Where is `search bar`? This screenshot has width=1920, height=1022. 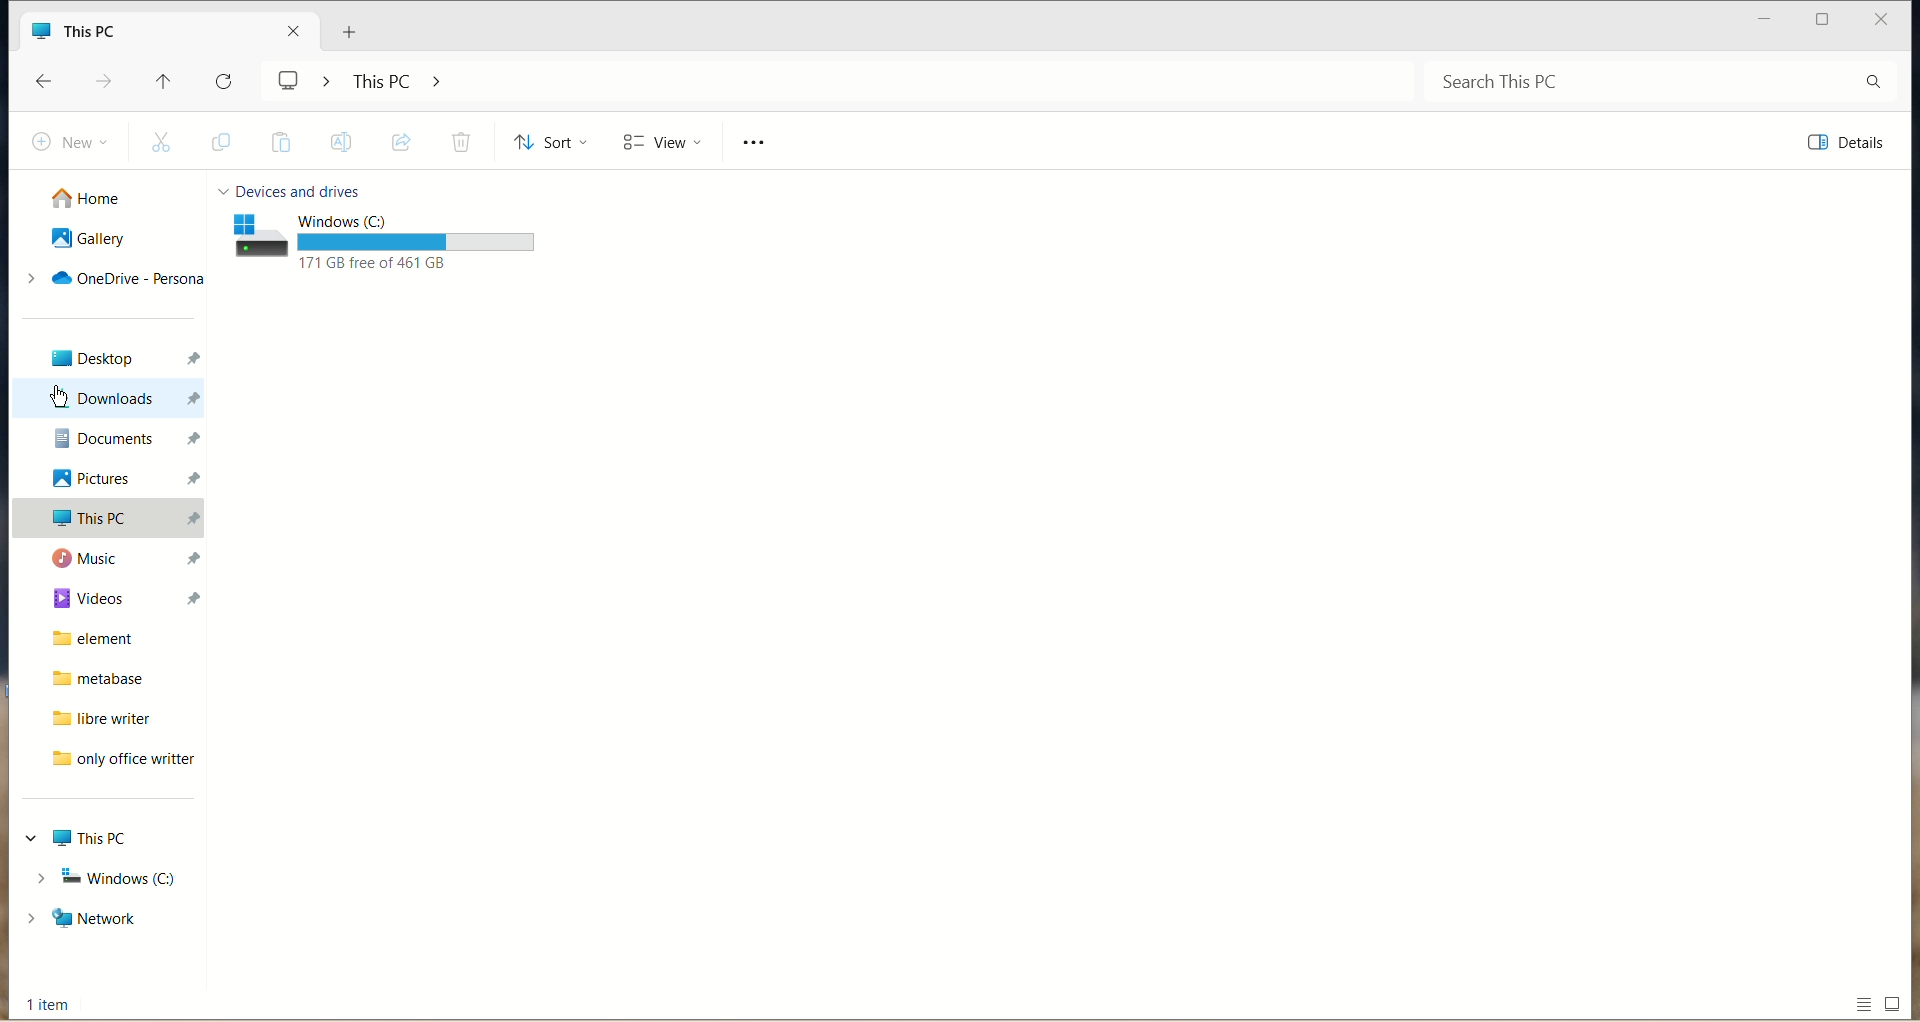 search bar is located at coordinates (1659, 85).